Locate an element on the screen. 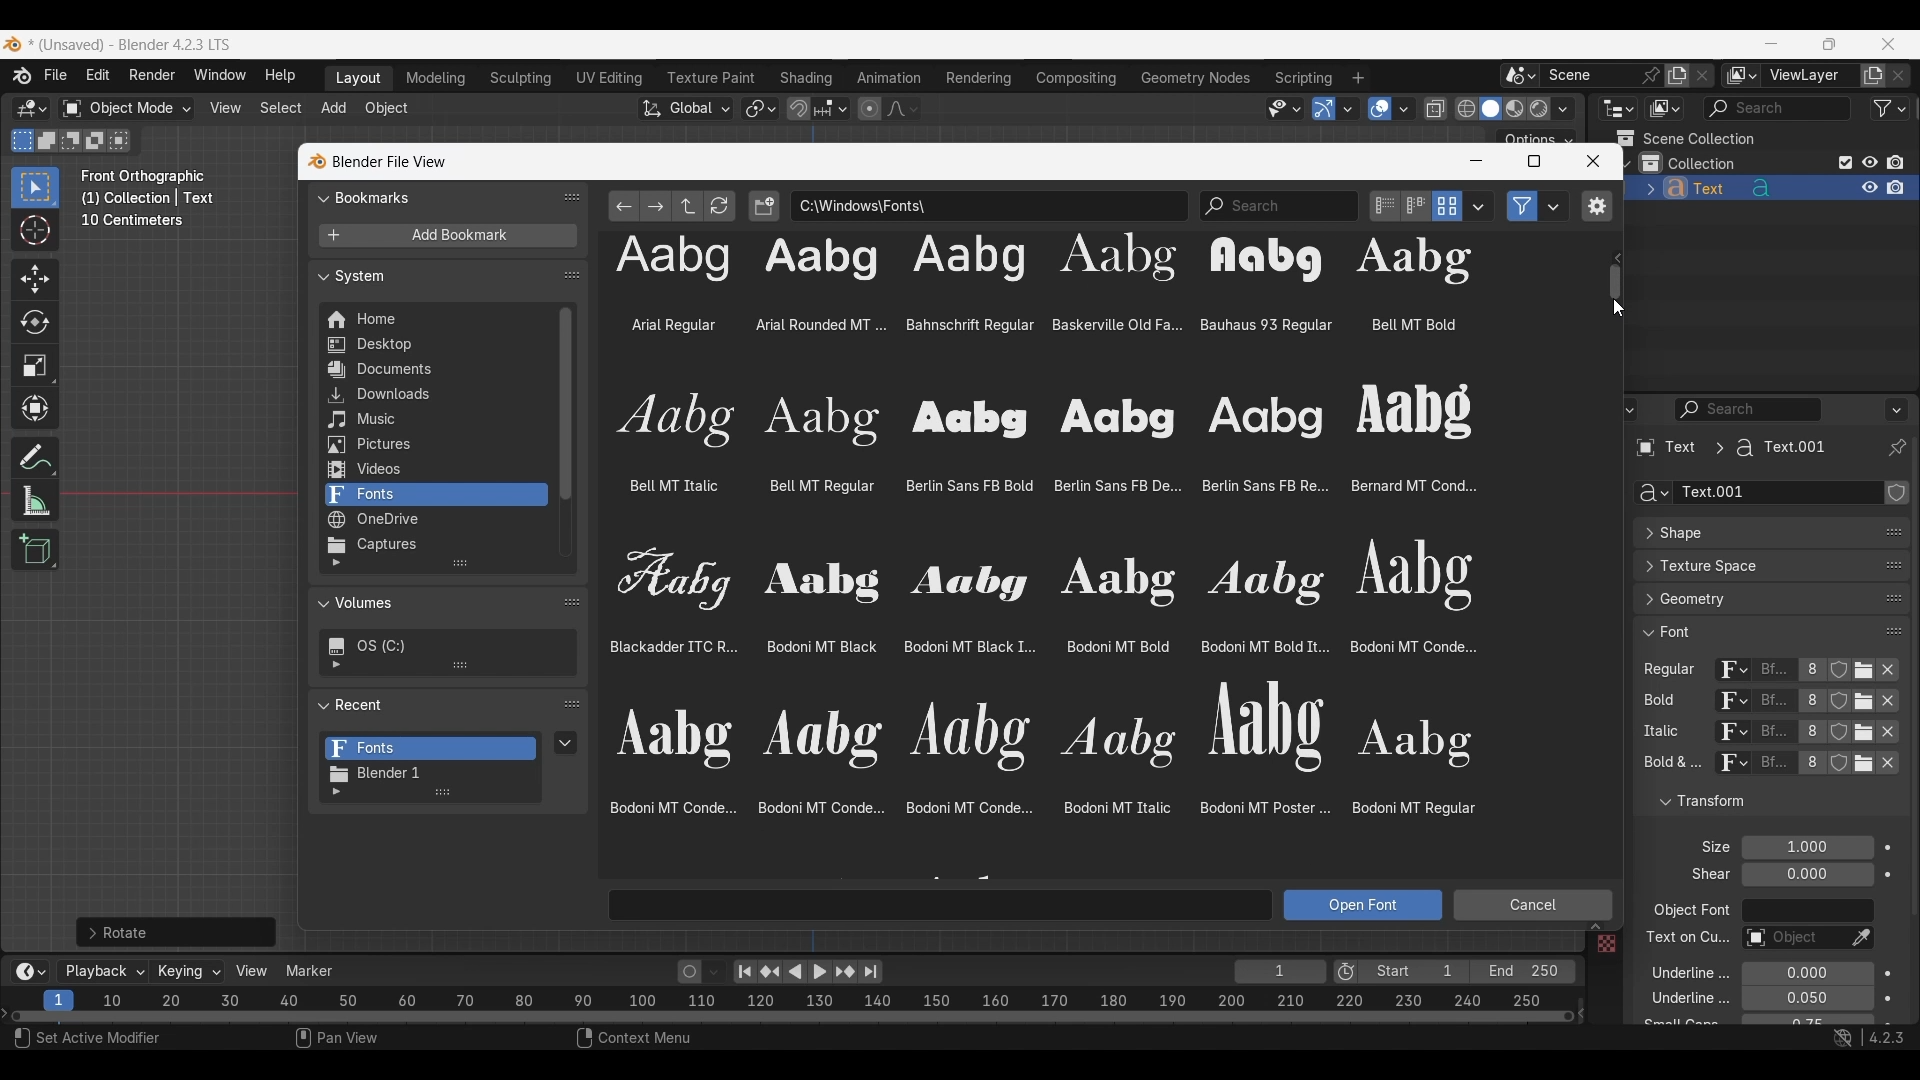 This screenshot has height=1080, width=1920. 10 20 30 40 50 60 70 80 90 100 110 120 130 140 150 160 170 180 190 200 210 220 230 240 250 is located at coordinates (827, 998).